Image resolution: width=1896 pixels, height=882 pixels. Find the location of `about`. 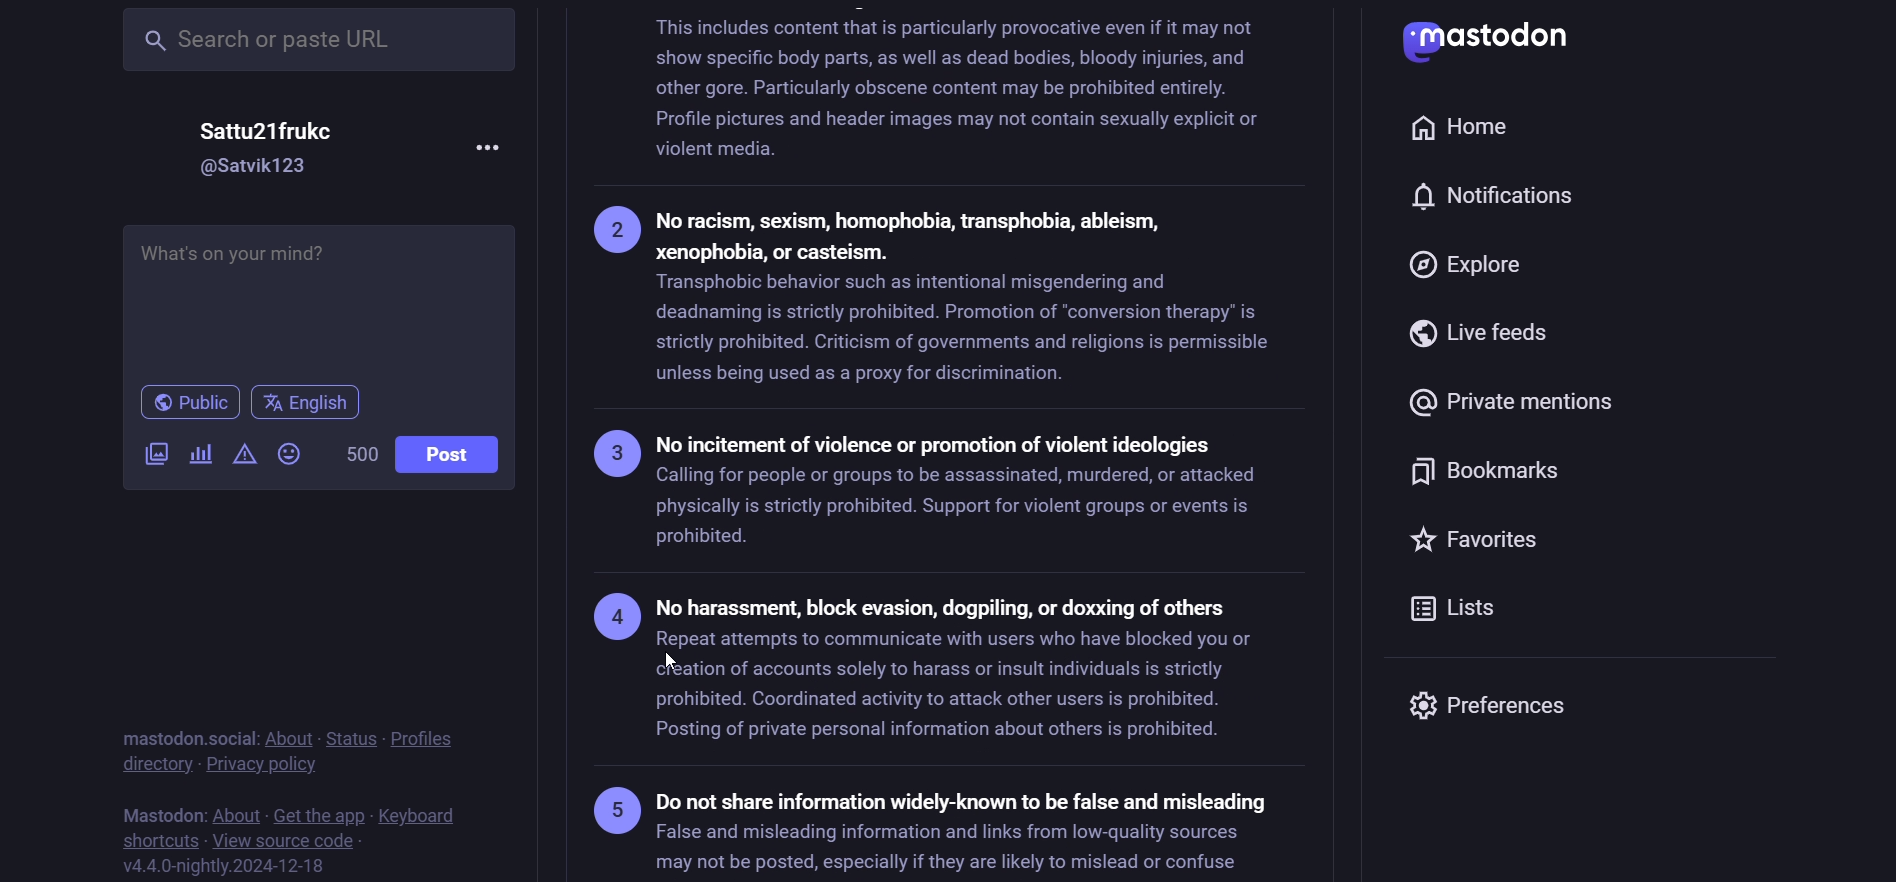

about is located at coordinates (235, 813).